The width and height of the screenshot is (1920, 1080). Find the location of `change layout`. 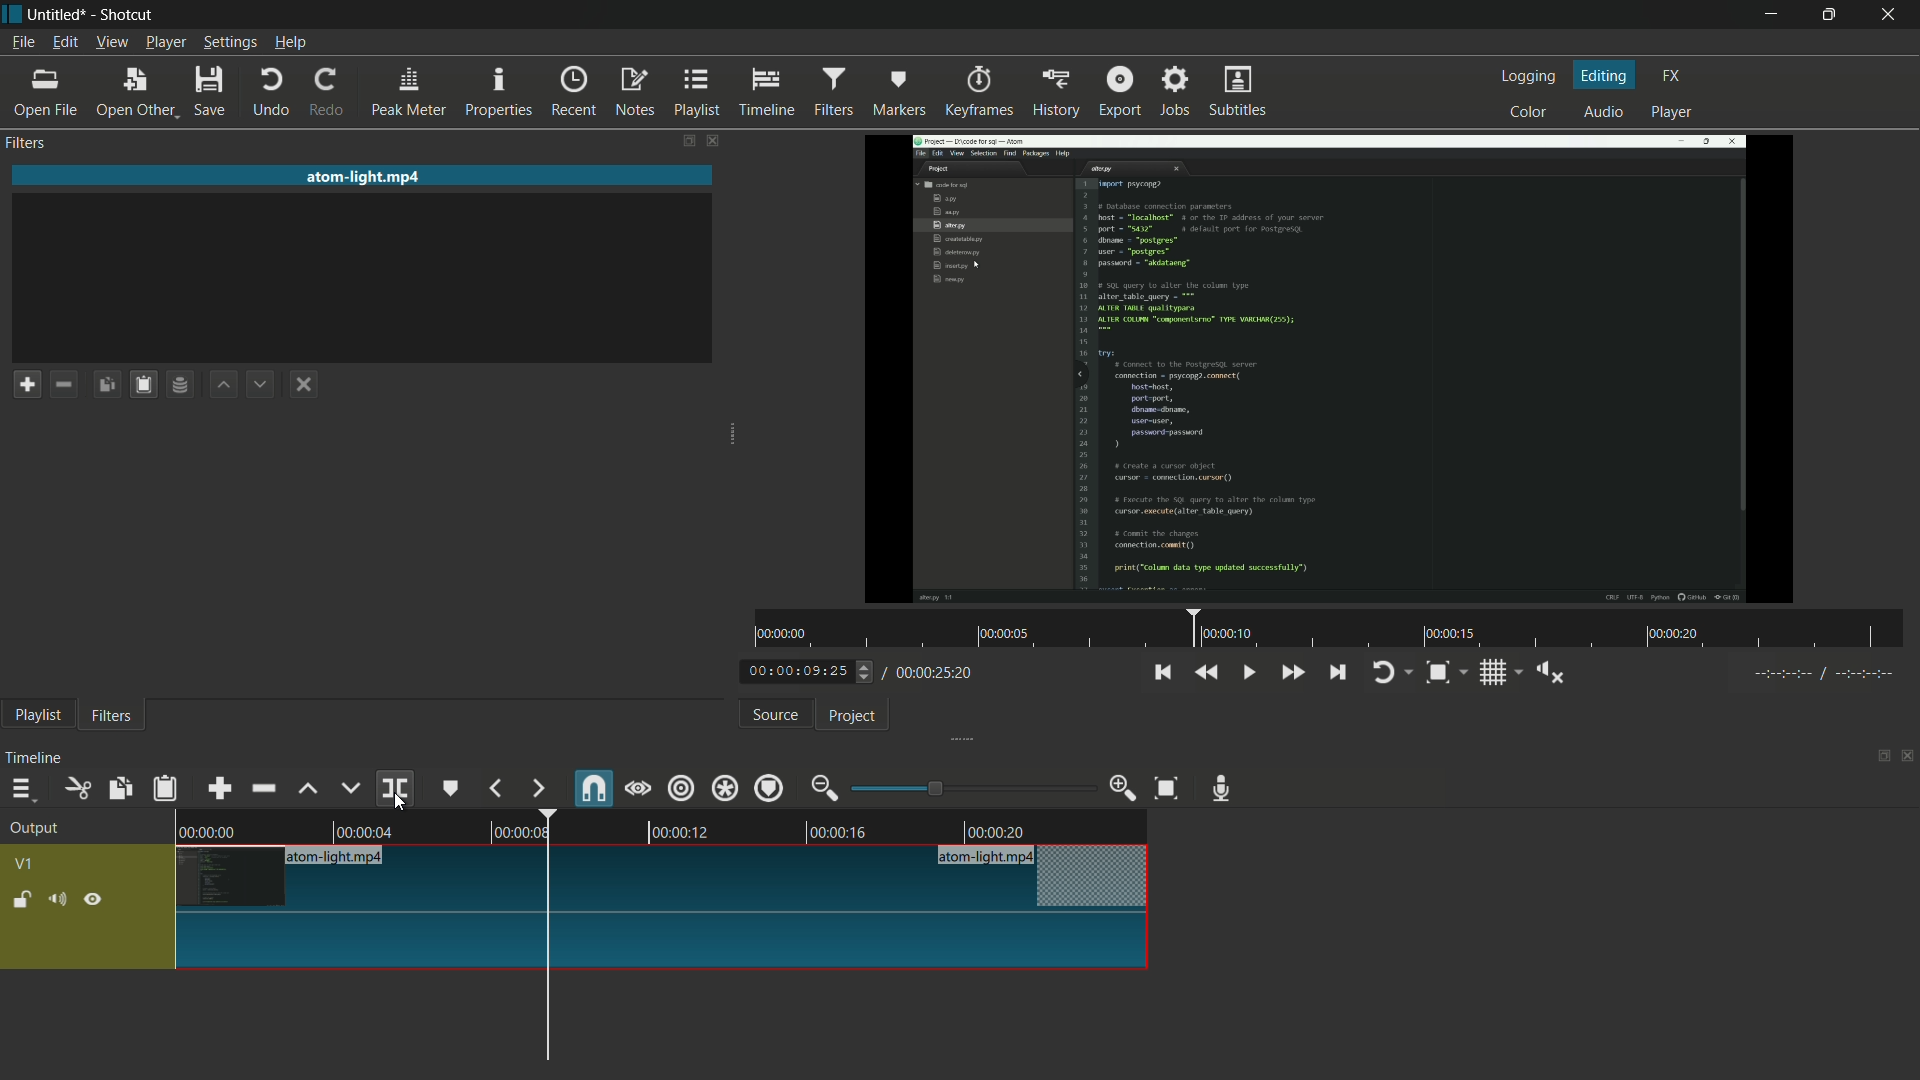

change layout is located at coordinates (680, 140).